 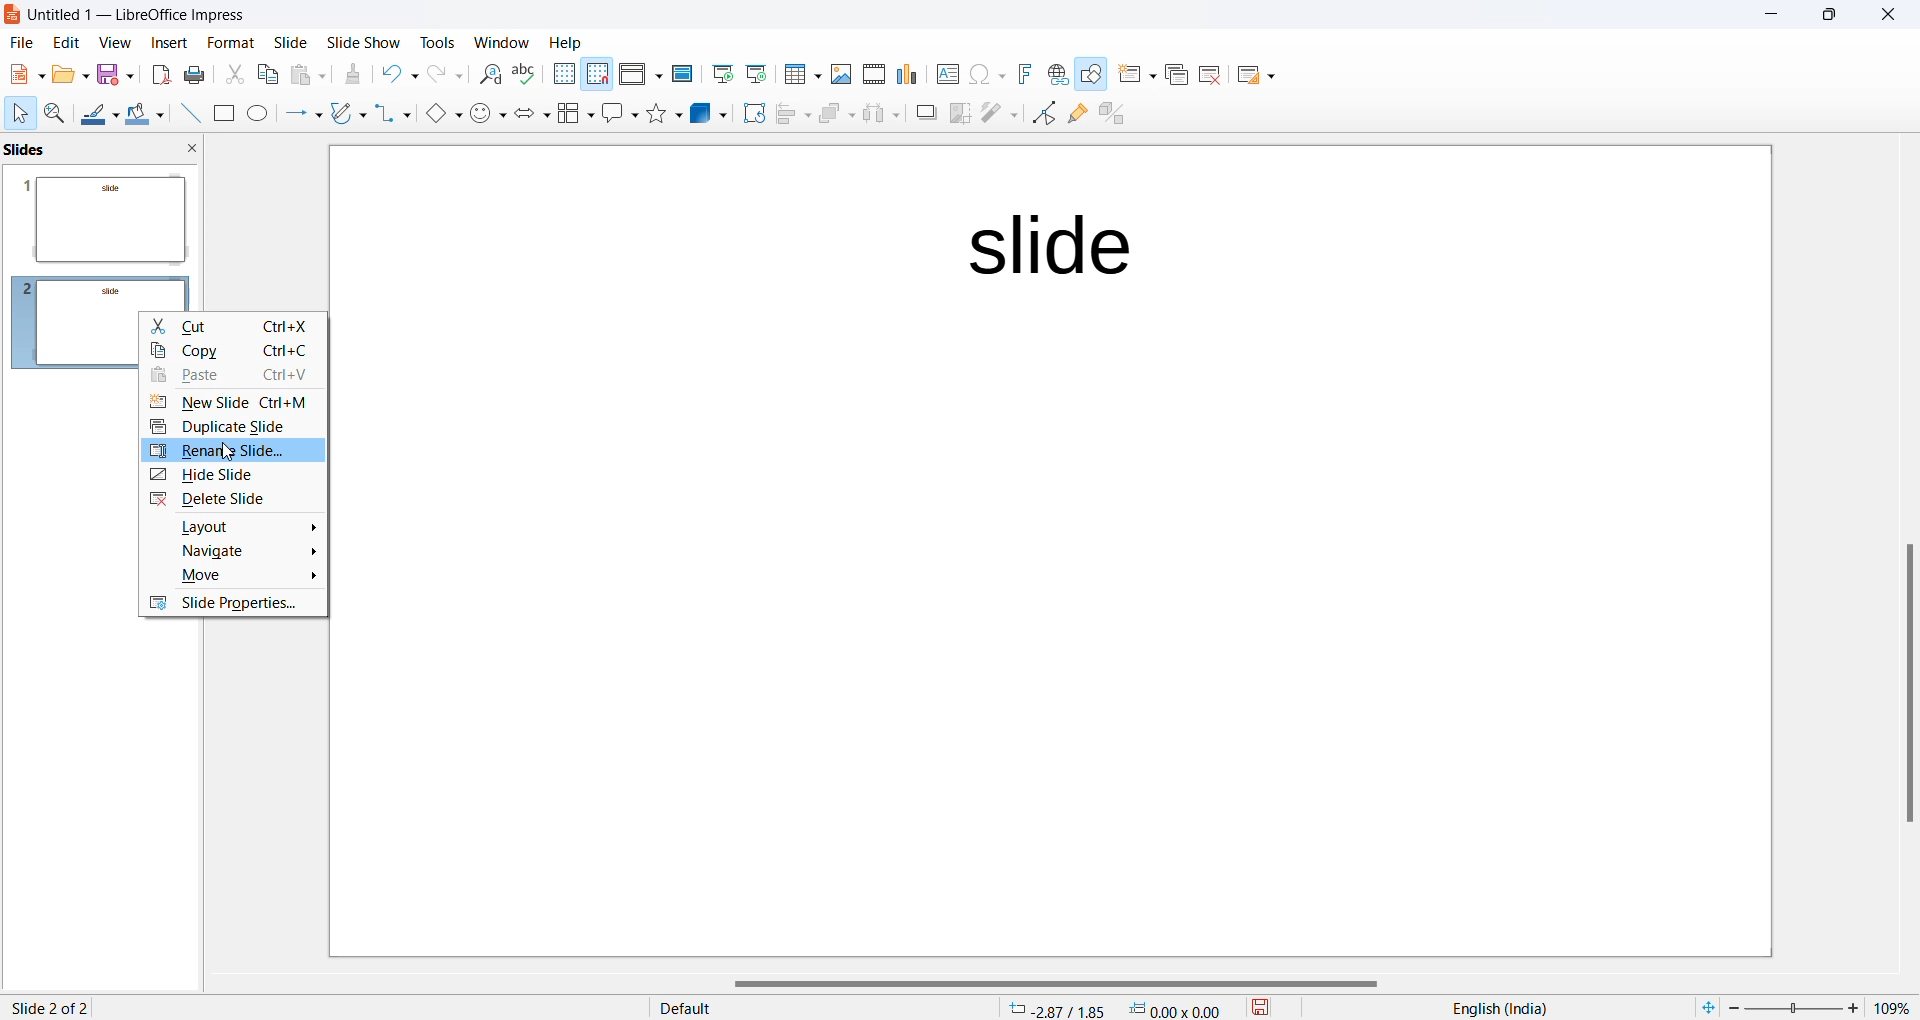 I want to click on slide preview, so click(x=105, y=216).